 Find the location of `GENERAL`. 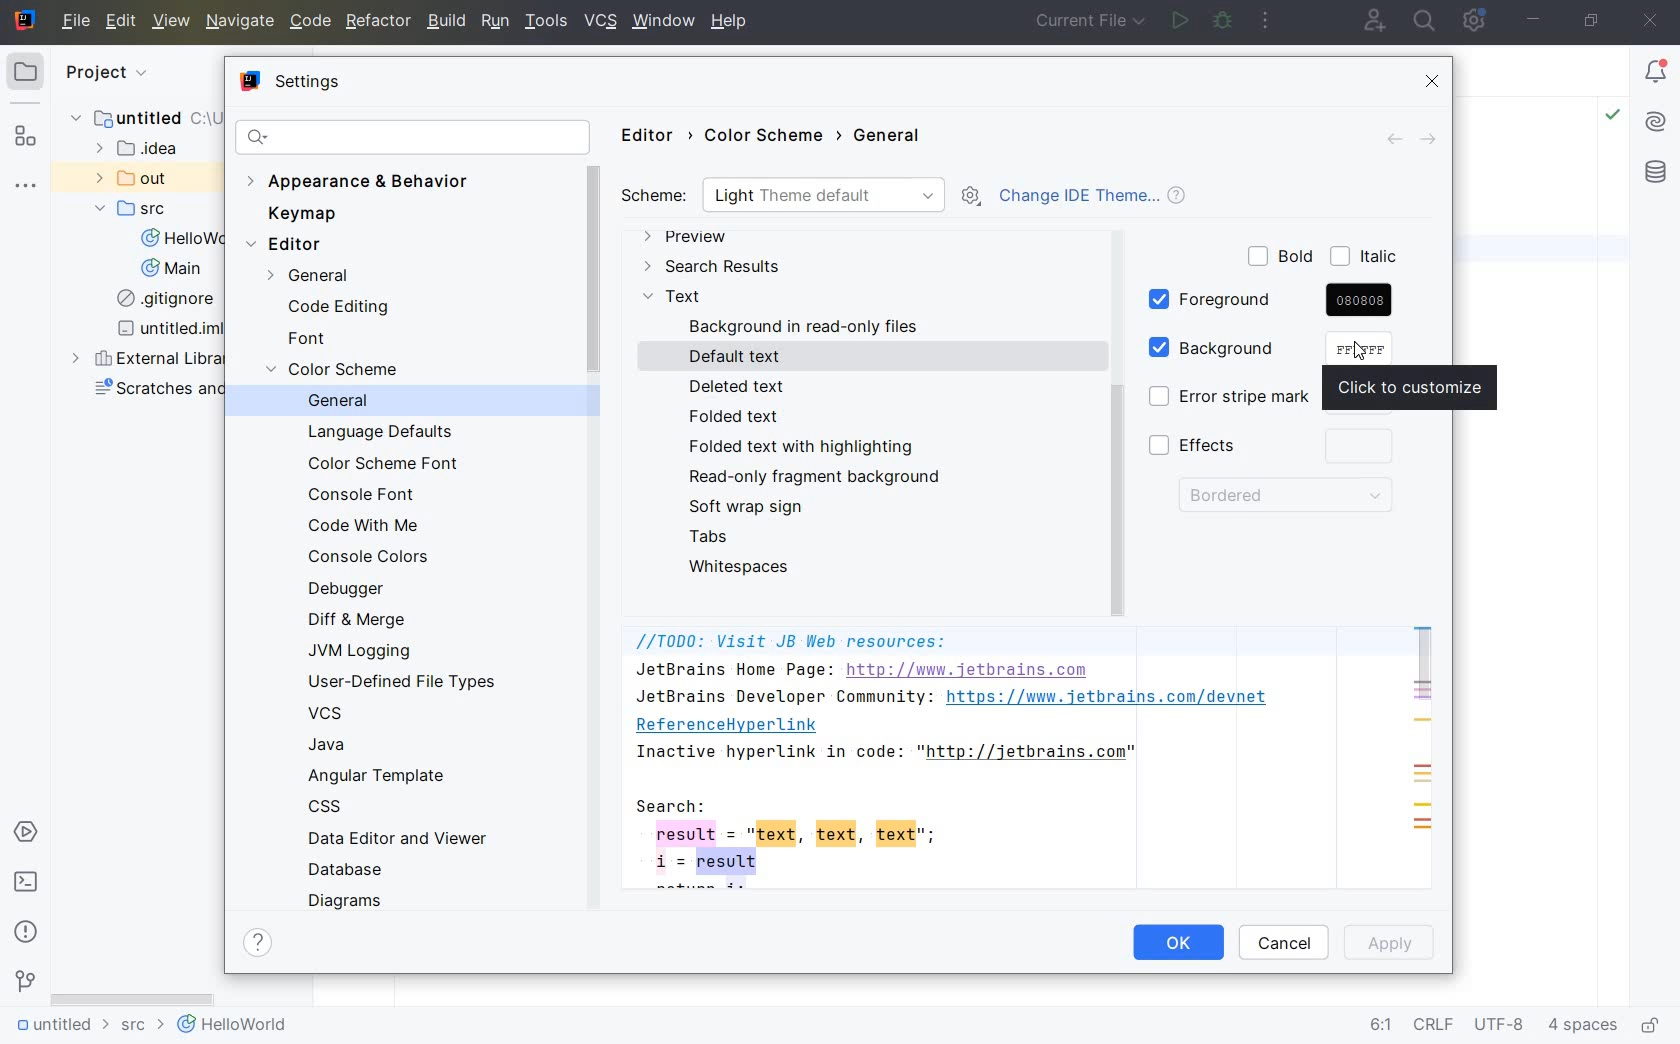

GENERAL is located at coordinates (300, 277).